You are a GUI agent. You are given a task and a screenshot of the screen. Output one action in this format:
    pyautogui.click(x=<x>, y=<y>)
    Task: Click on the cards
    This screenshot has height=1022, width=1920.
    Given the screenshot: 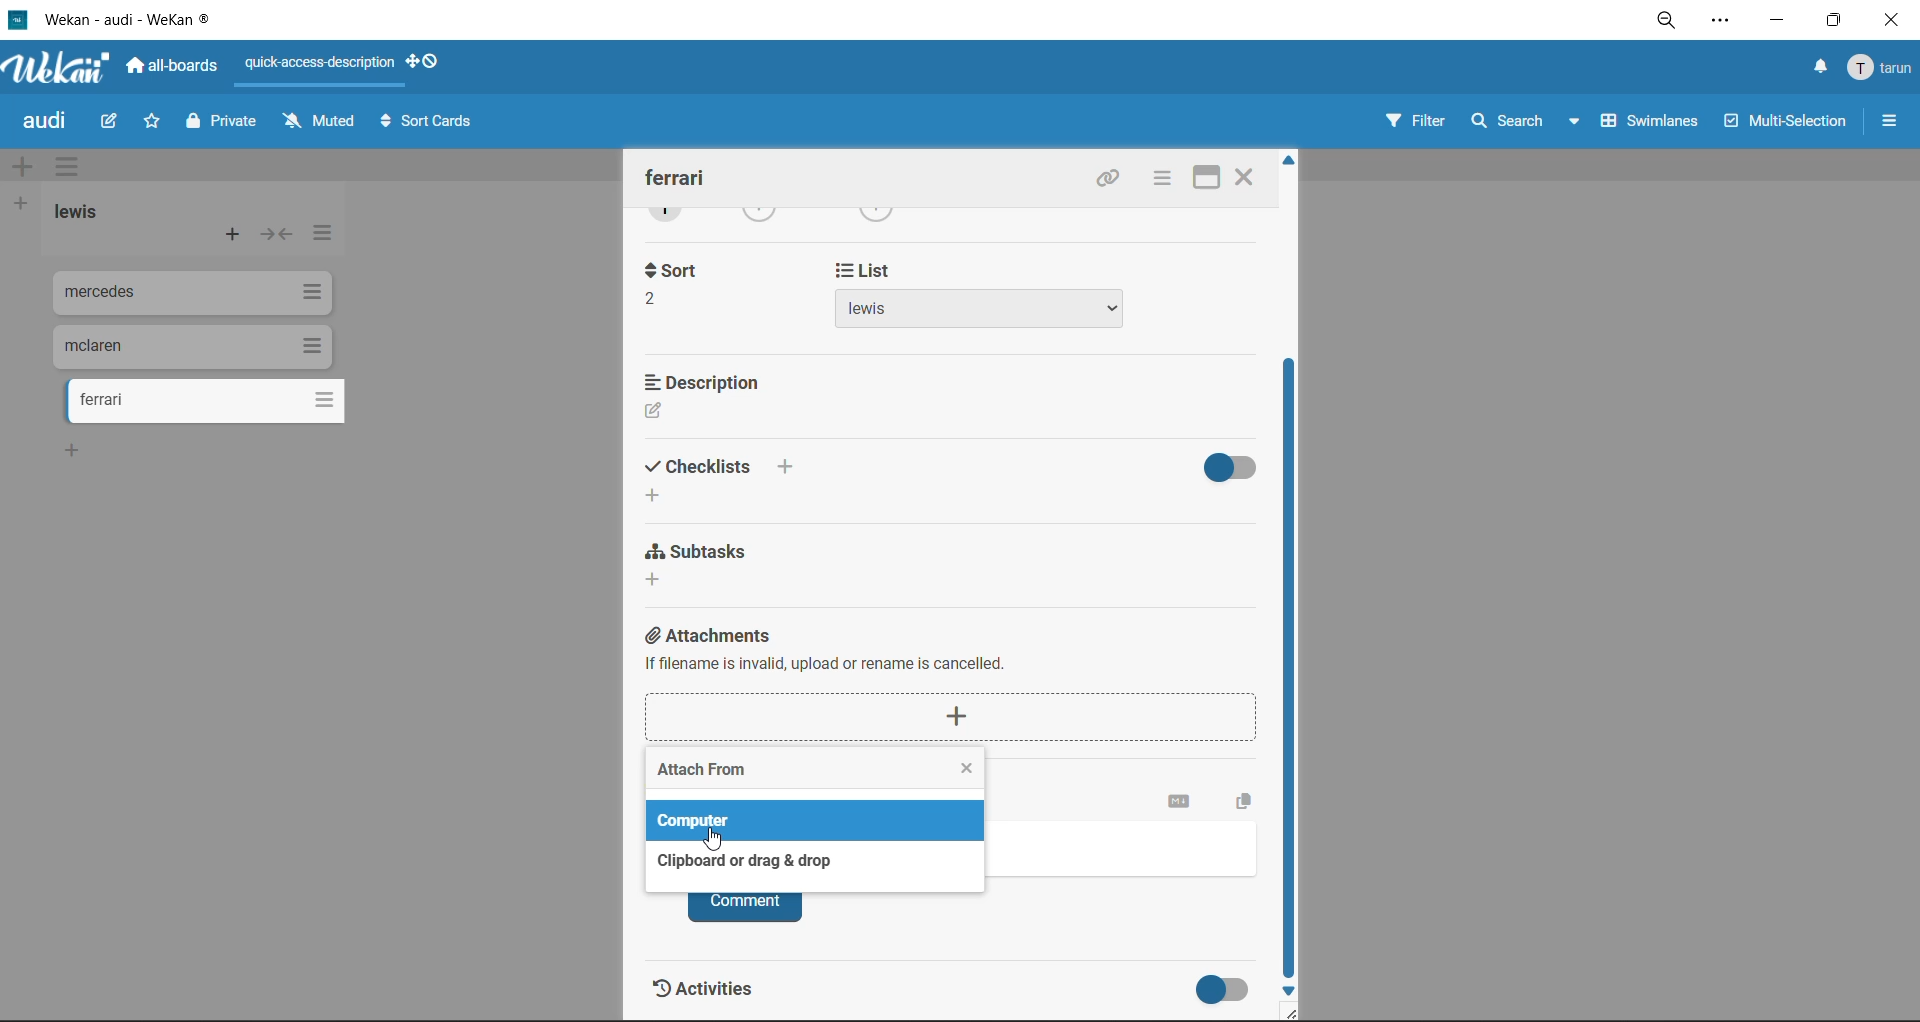 What is the action you would take?
    pyautogui.click(x=214, y=402)
    